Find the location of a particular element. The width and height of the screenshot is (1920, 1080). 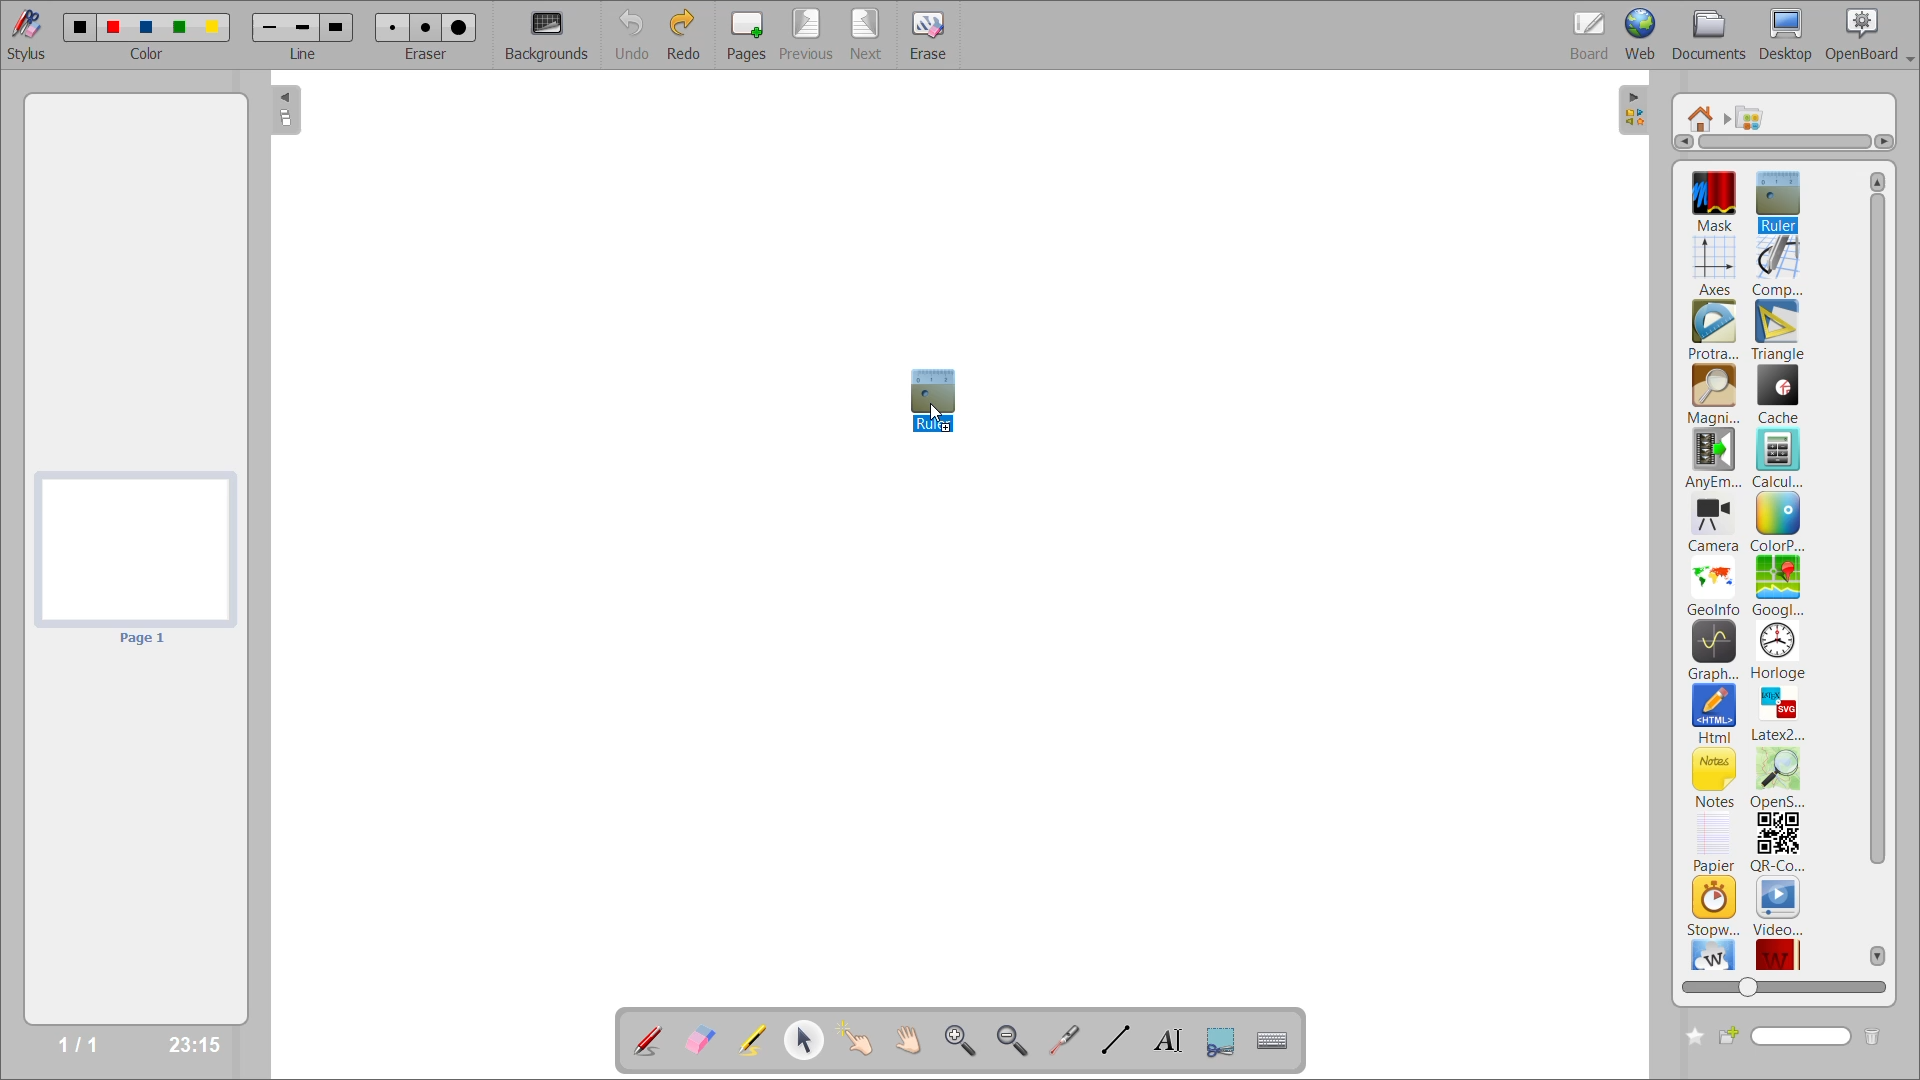

colorpicker is located at coordinates (1777, 522).